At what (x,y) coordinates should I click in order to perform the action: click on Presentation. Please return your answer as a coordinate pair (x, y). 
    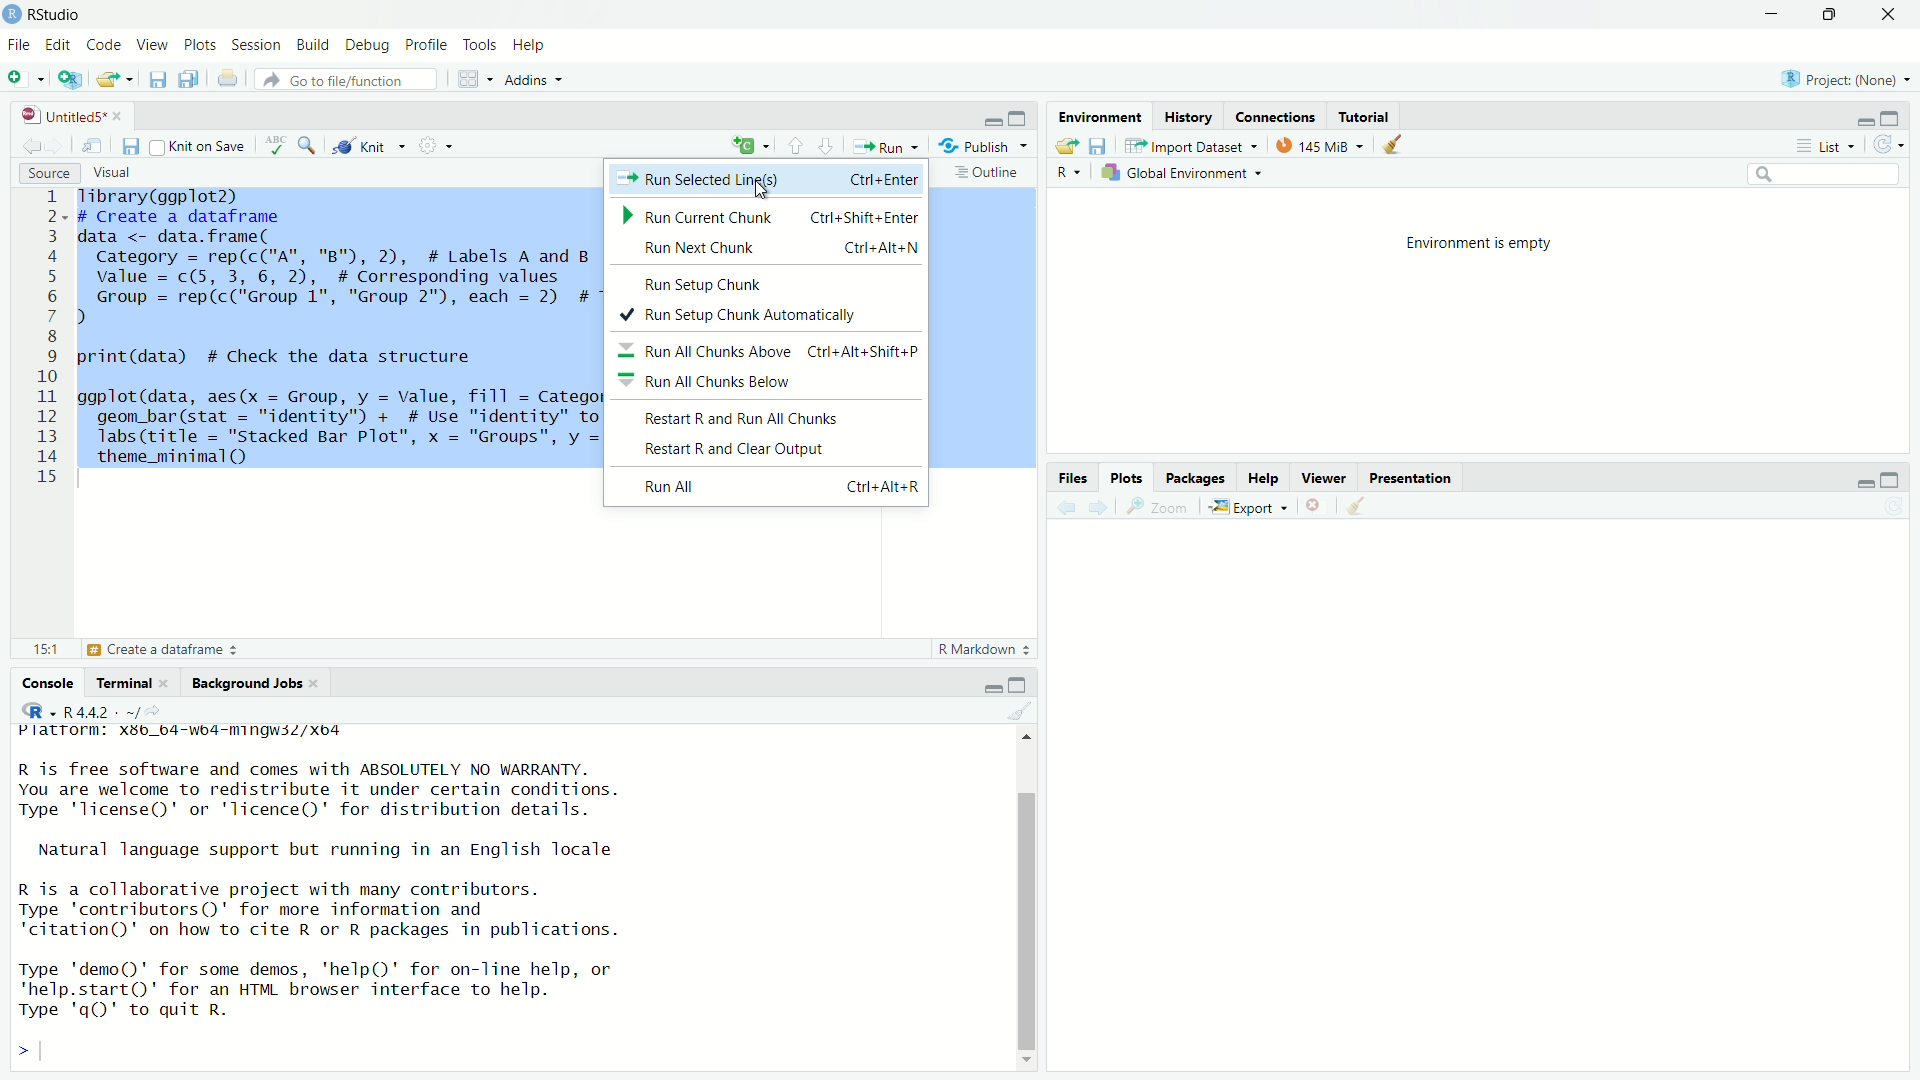
    Looking at the image, I should click on (1411, 478).